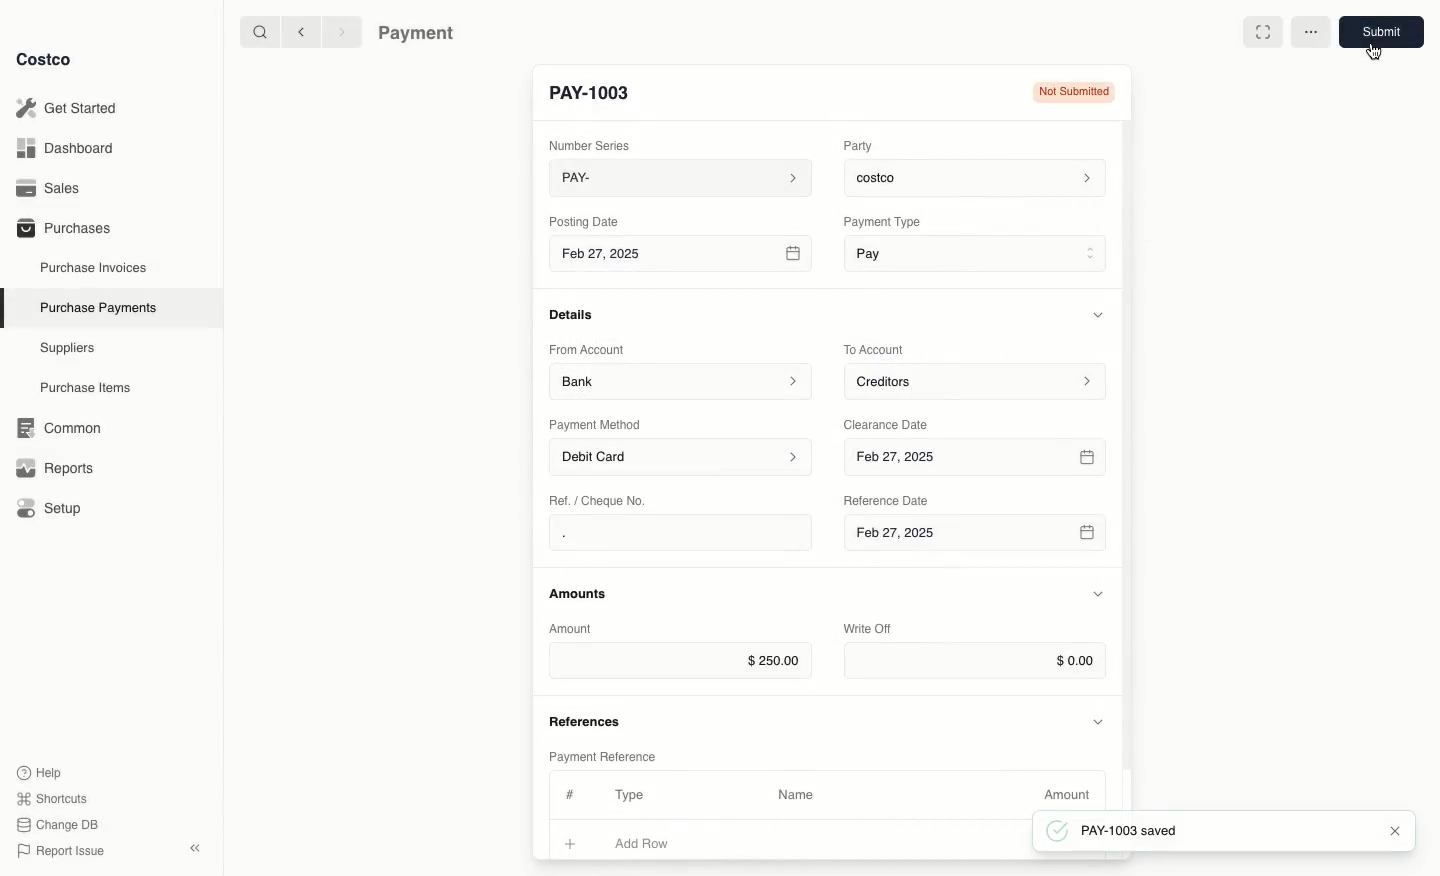  Describe the element at coordinates (259, 30) in the screenshot. I see `Search` at that location.